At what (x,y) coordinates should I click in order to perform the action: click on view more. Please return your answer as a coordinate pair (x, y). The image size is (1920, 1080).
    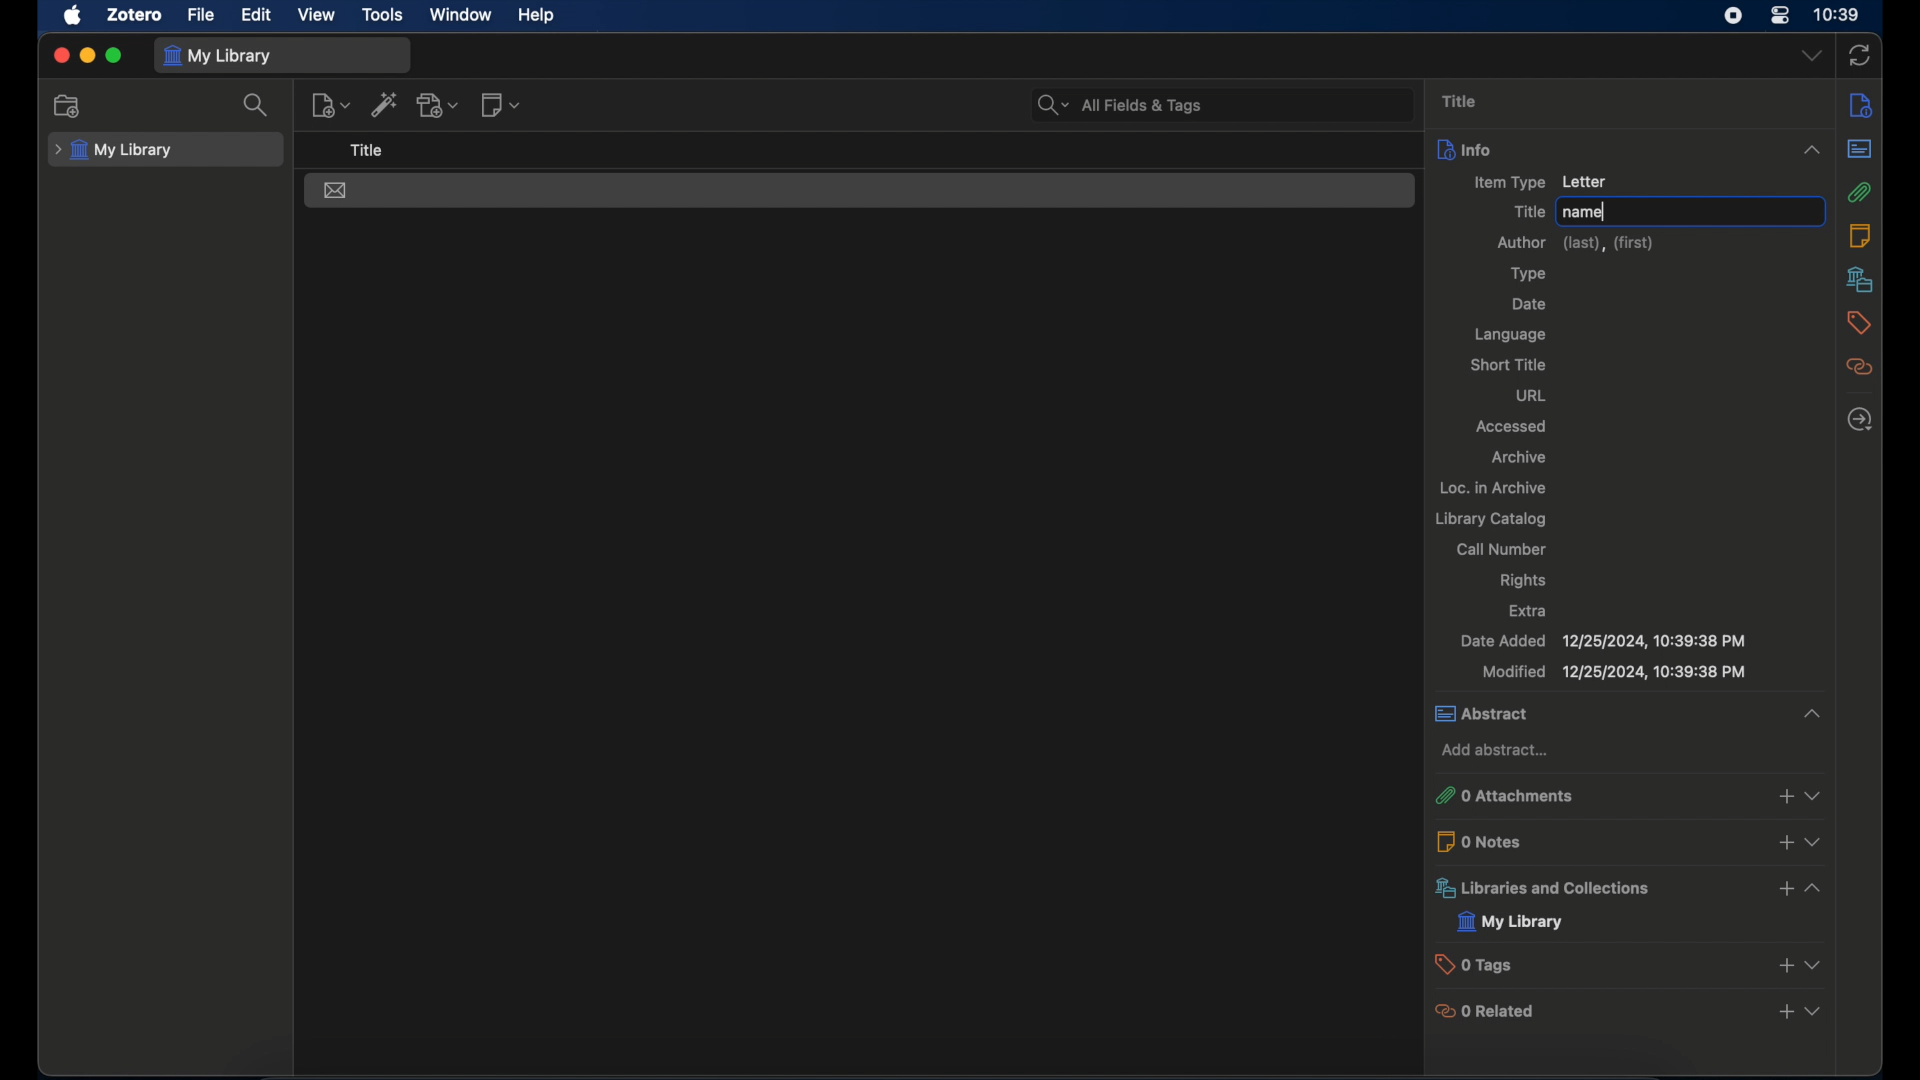
    Looking at the image, I should click on (1818, 795).